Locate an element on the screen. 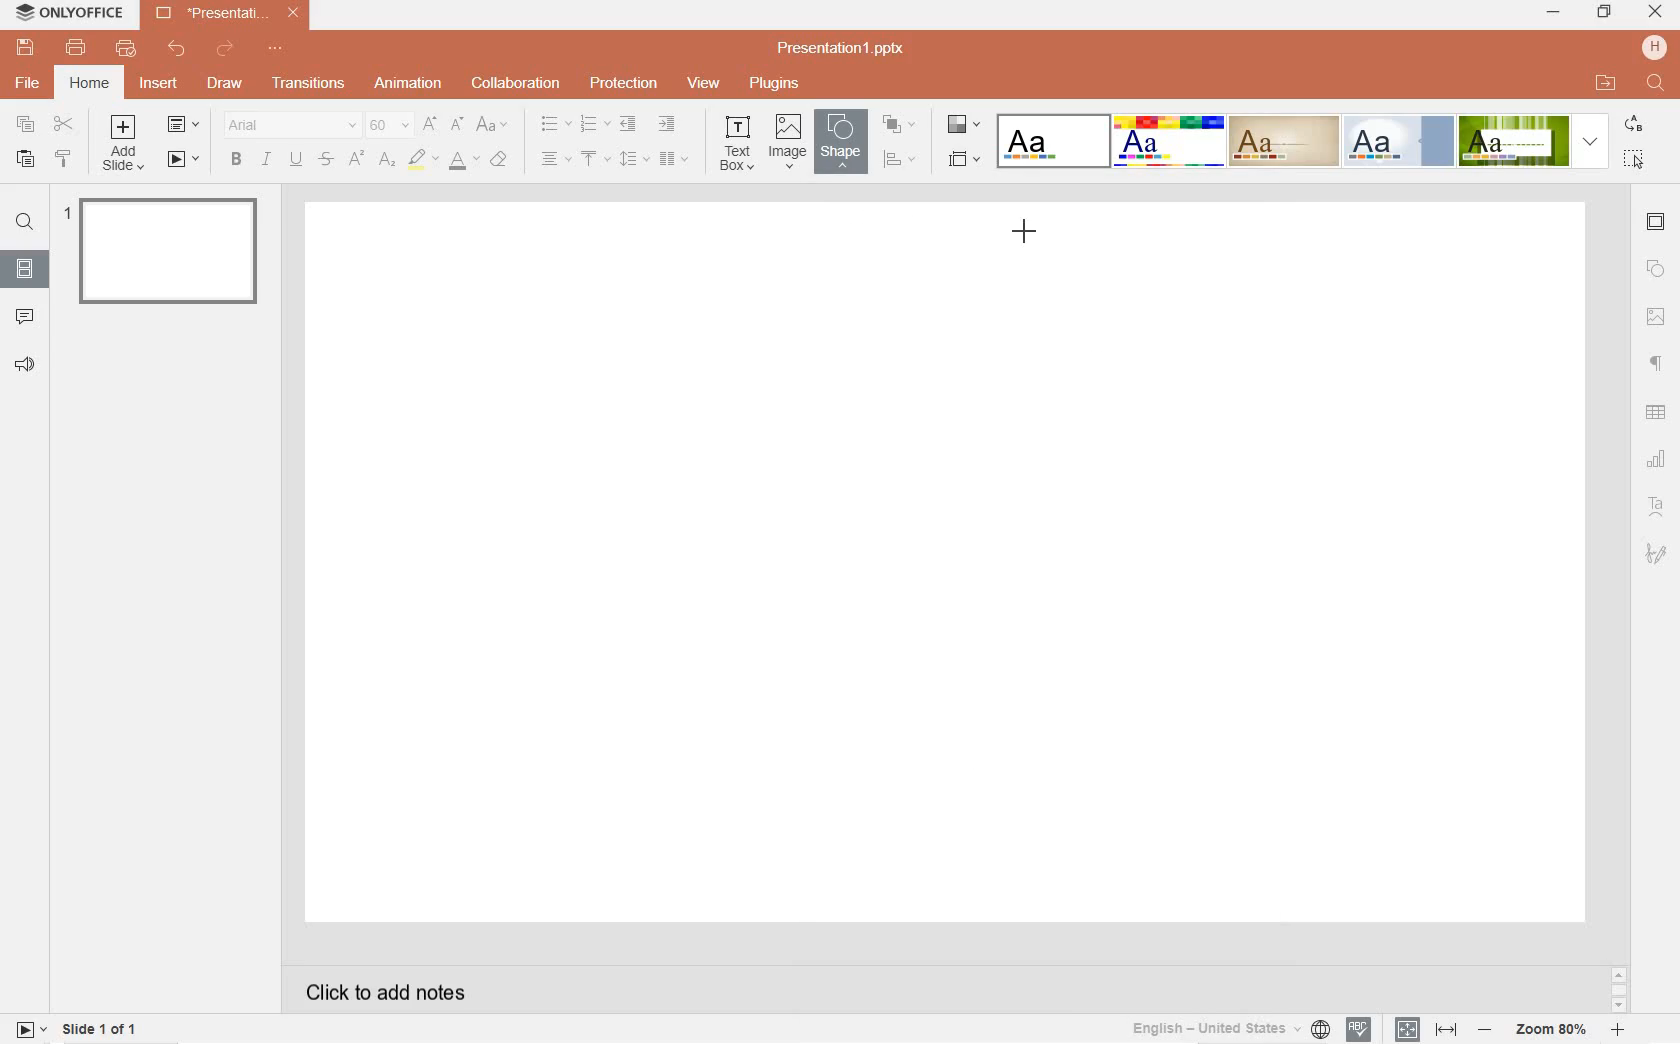  start slide show is located at coordinates (31, 1028).